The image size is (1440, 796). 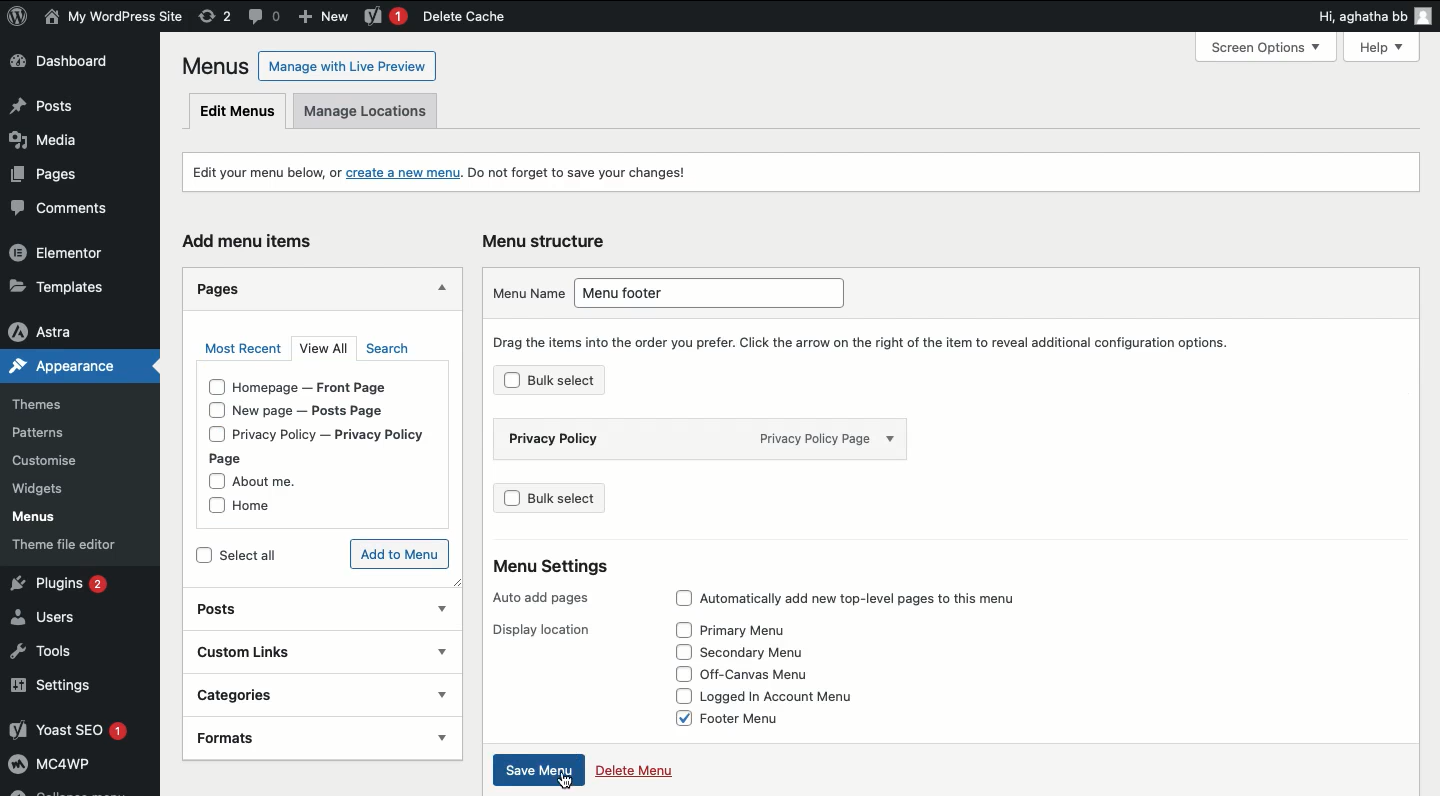 What do you see at coordinates (295, 694) in the screenshot?
I see `Categories` at bounding box center [295, 694].